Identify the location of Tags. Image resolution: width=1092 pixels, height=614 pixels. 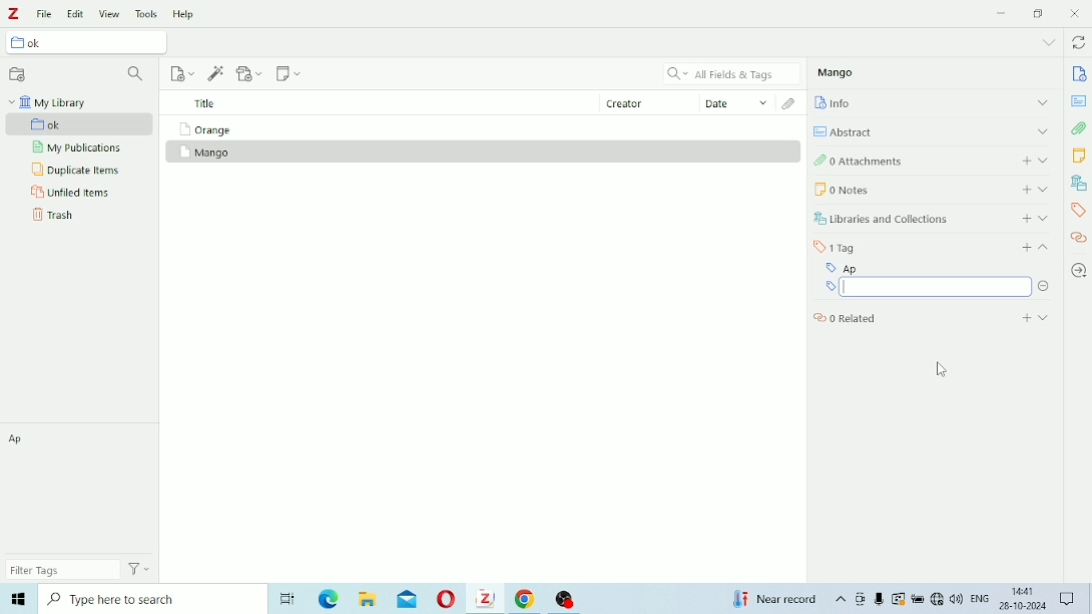
(935, 242).